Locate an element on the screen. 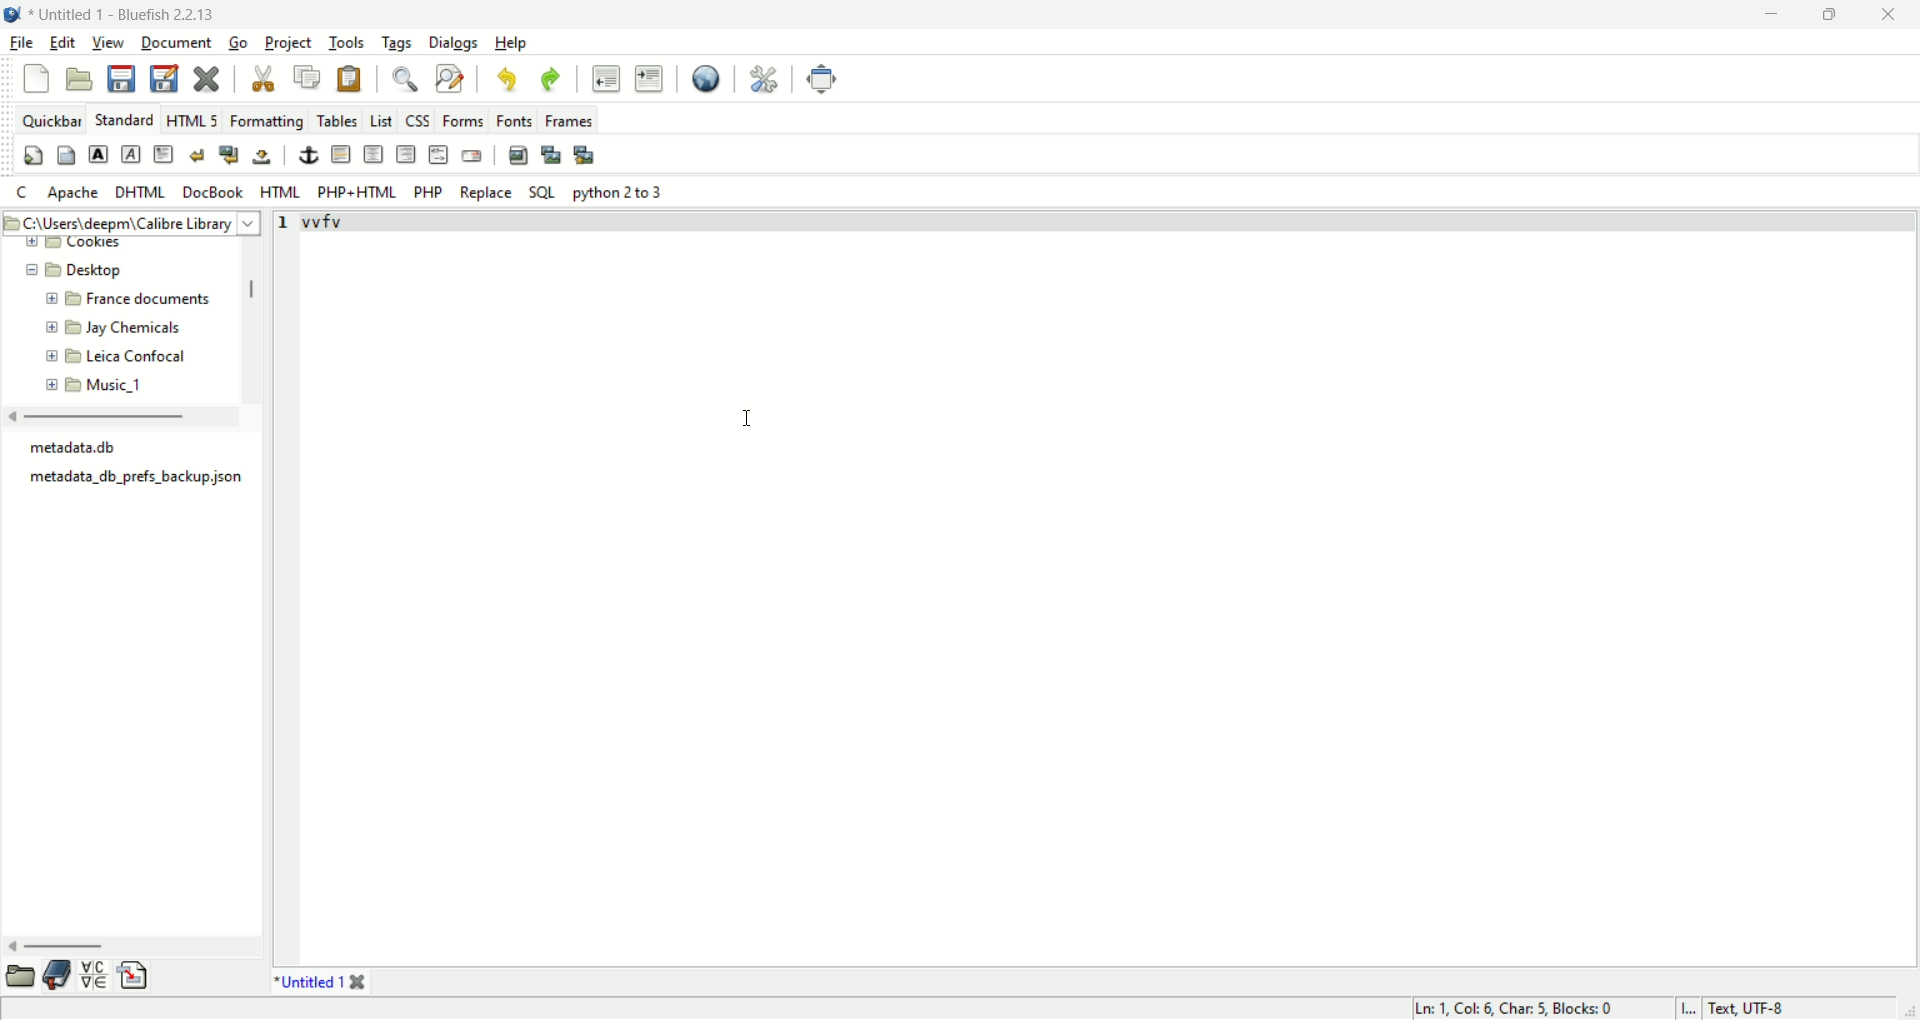 The image size is (1920, 1020). close is located at coordinates (1896, 16).